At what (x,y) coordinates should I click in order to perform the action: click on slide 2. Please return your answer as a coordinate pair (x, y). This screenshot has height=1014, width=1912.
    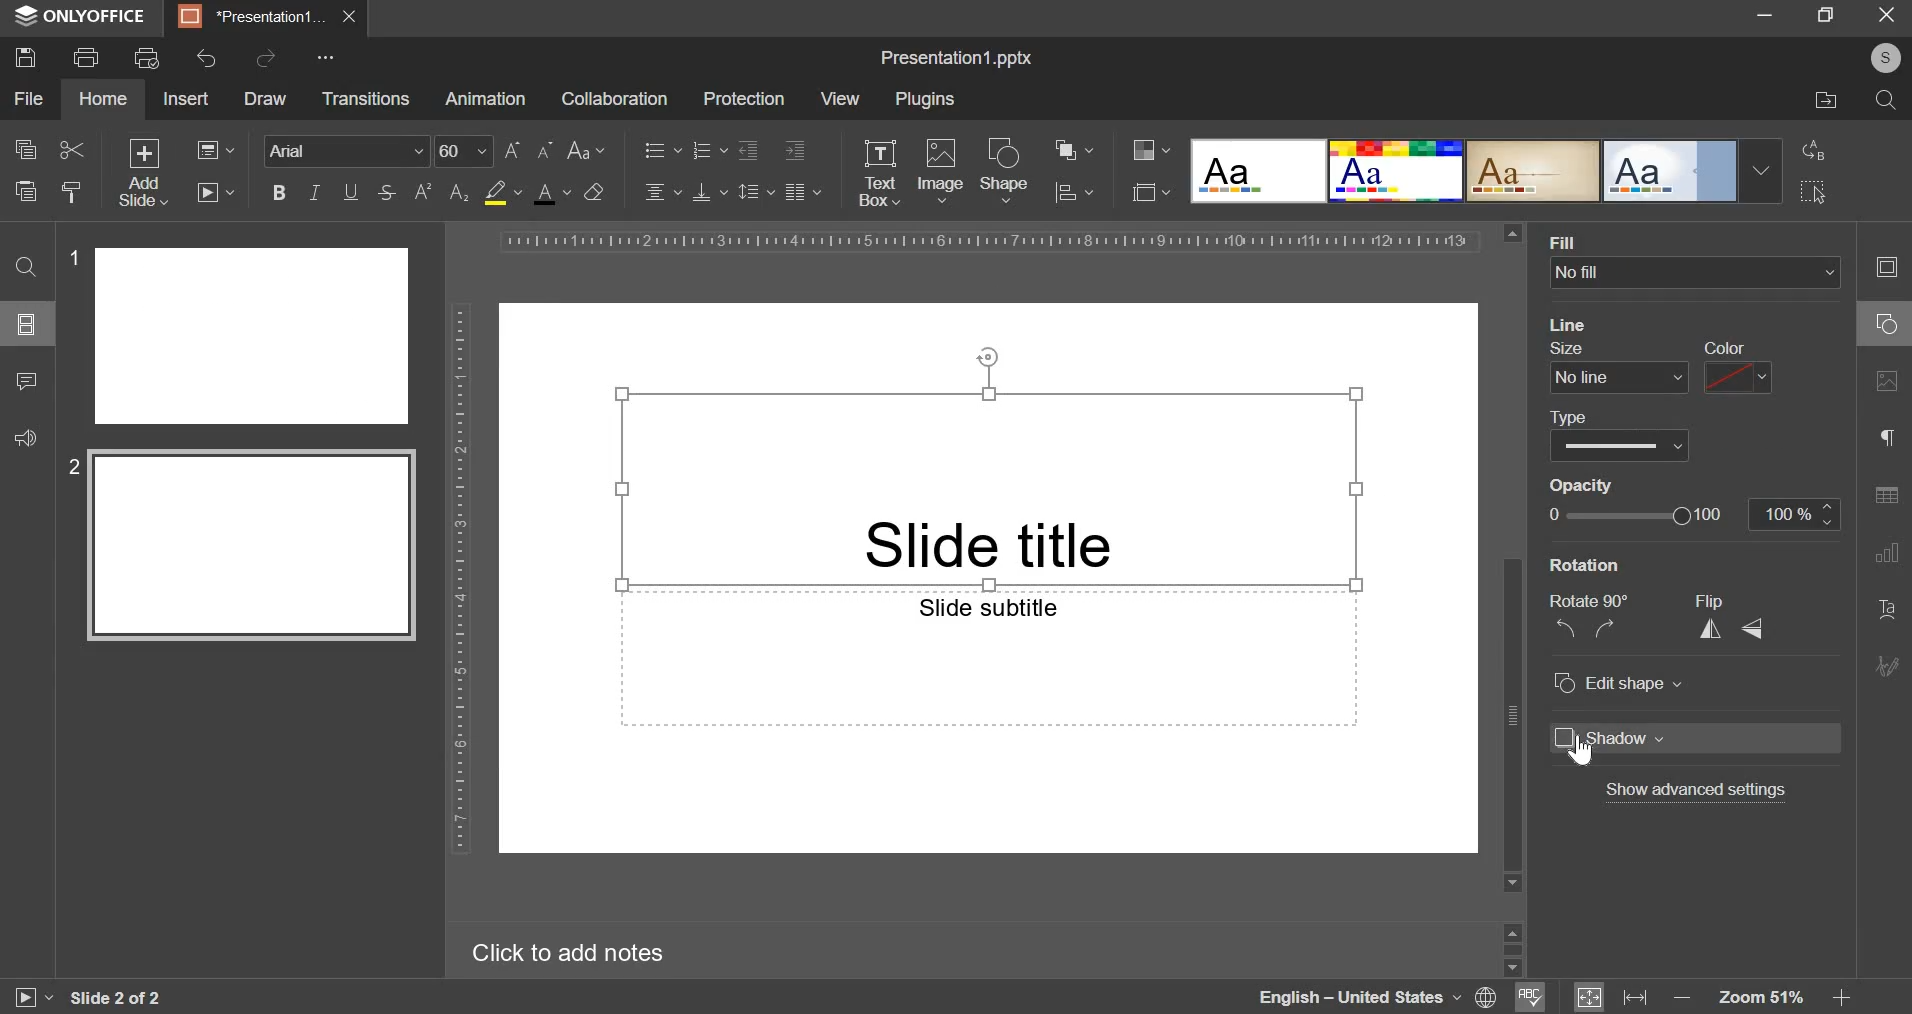
    Looking at the image, I should click on (246, 548).